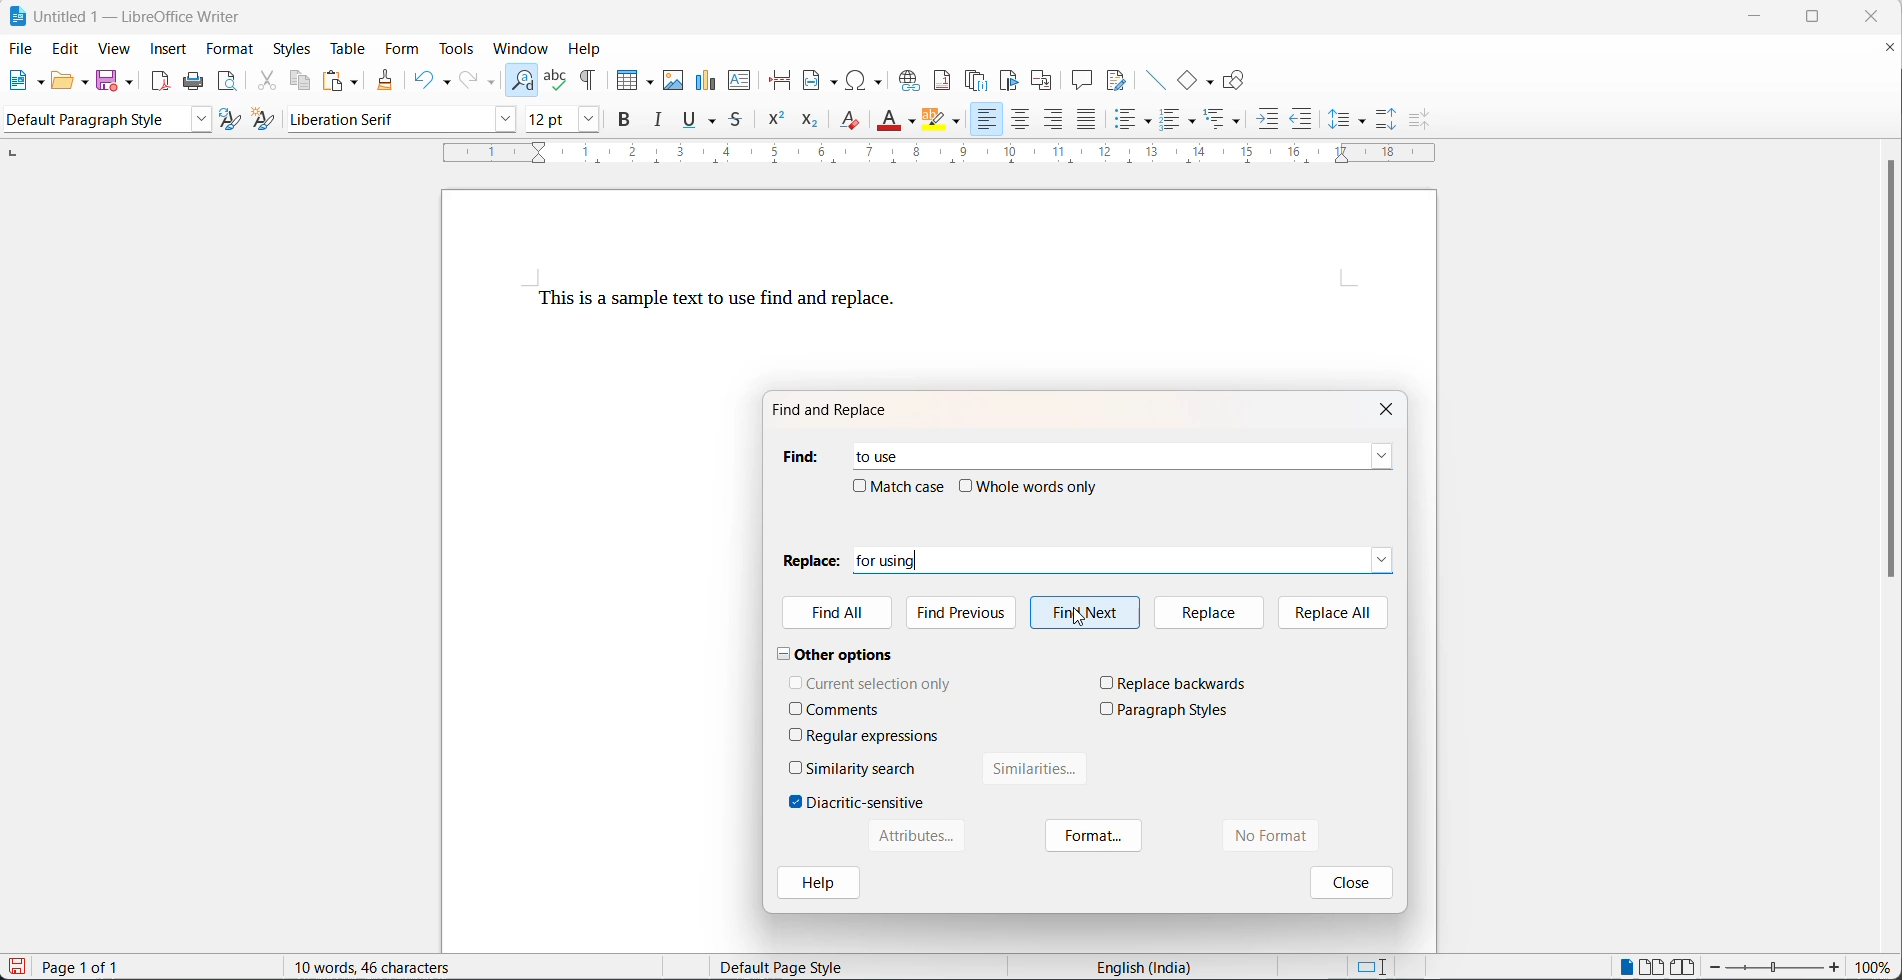 The height and width of the screenshot is (980, 1902). I want to click on open, so click(62, 83).